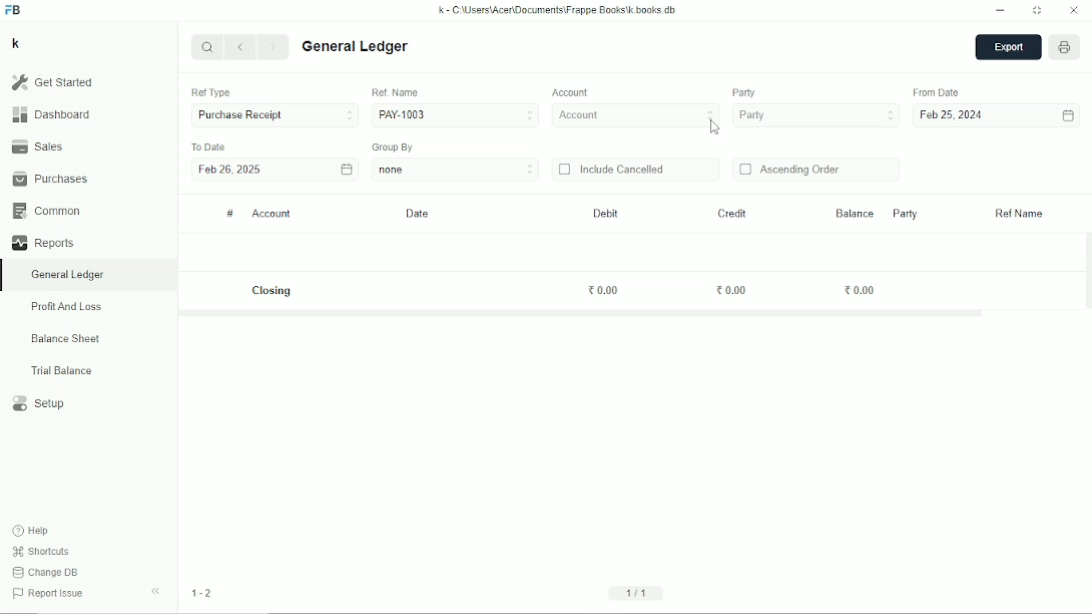  Describe the element at coordinates (394, 147) in the screenshot. I see `Group by` at that location.